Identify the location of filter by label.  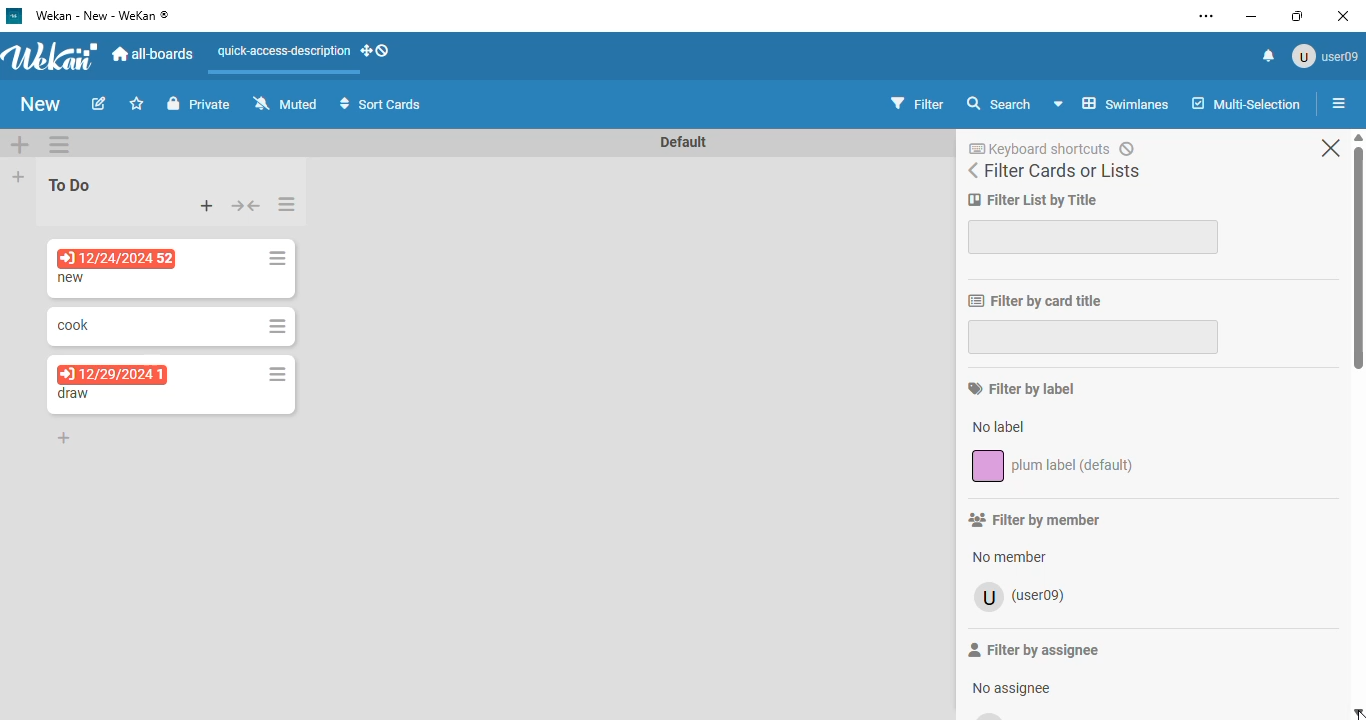
(1021, 388).